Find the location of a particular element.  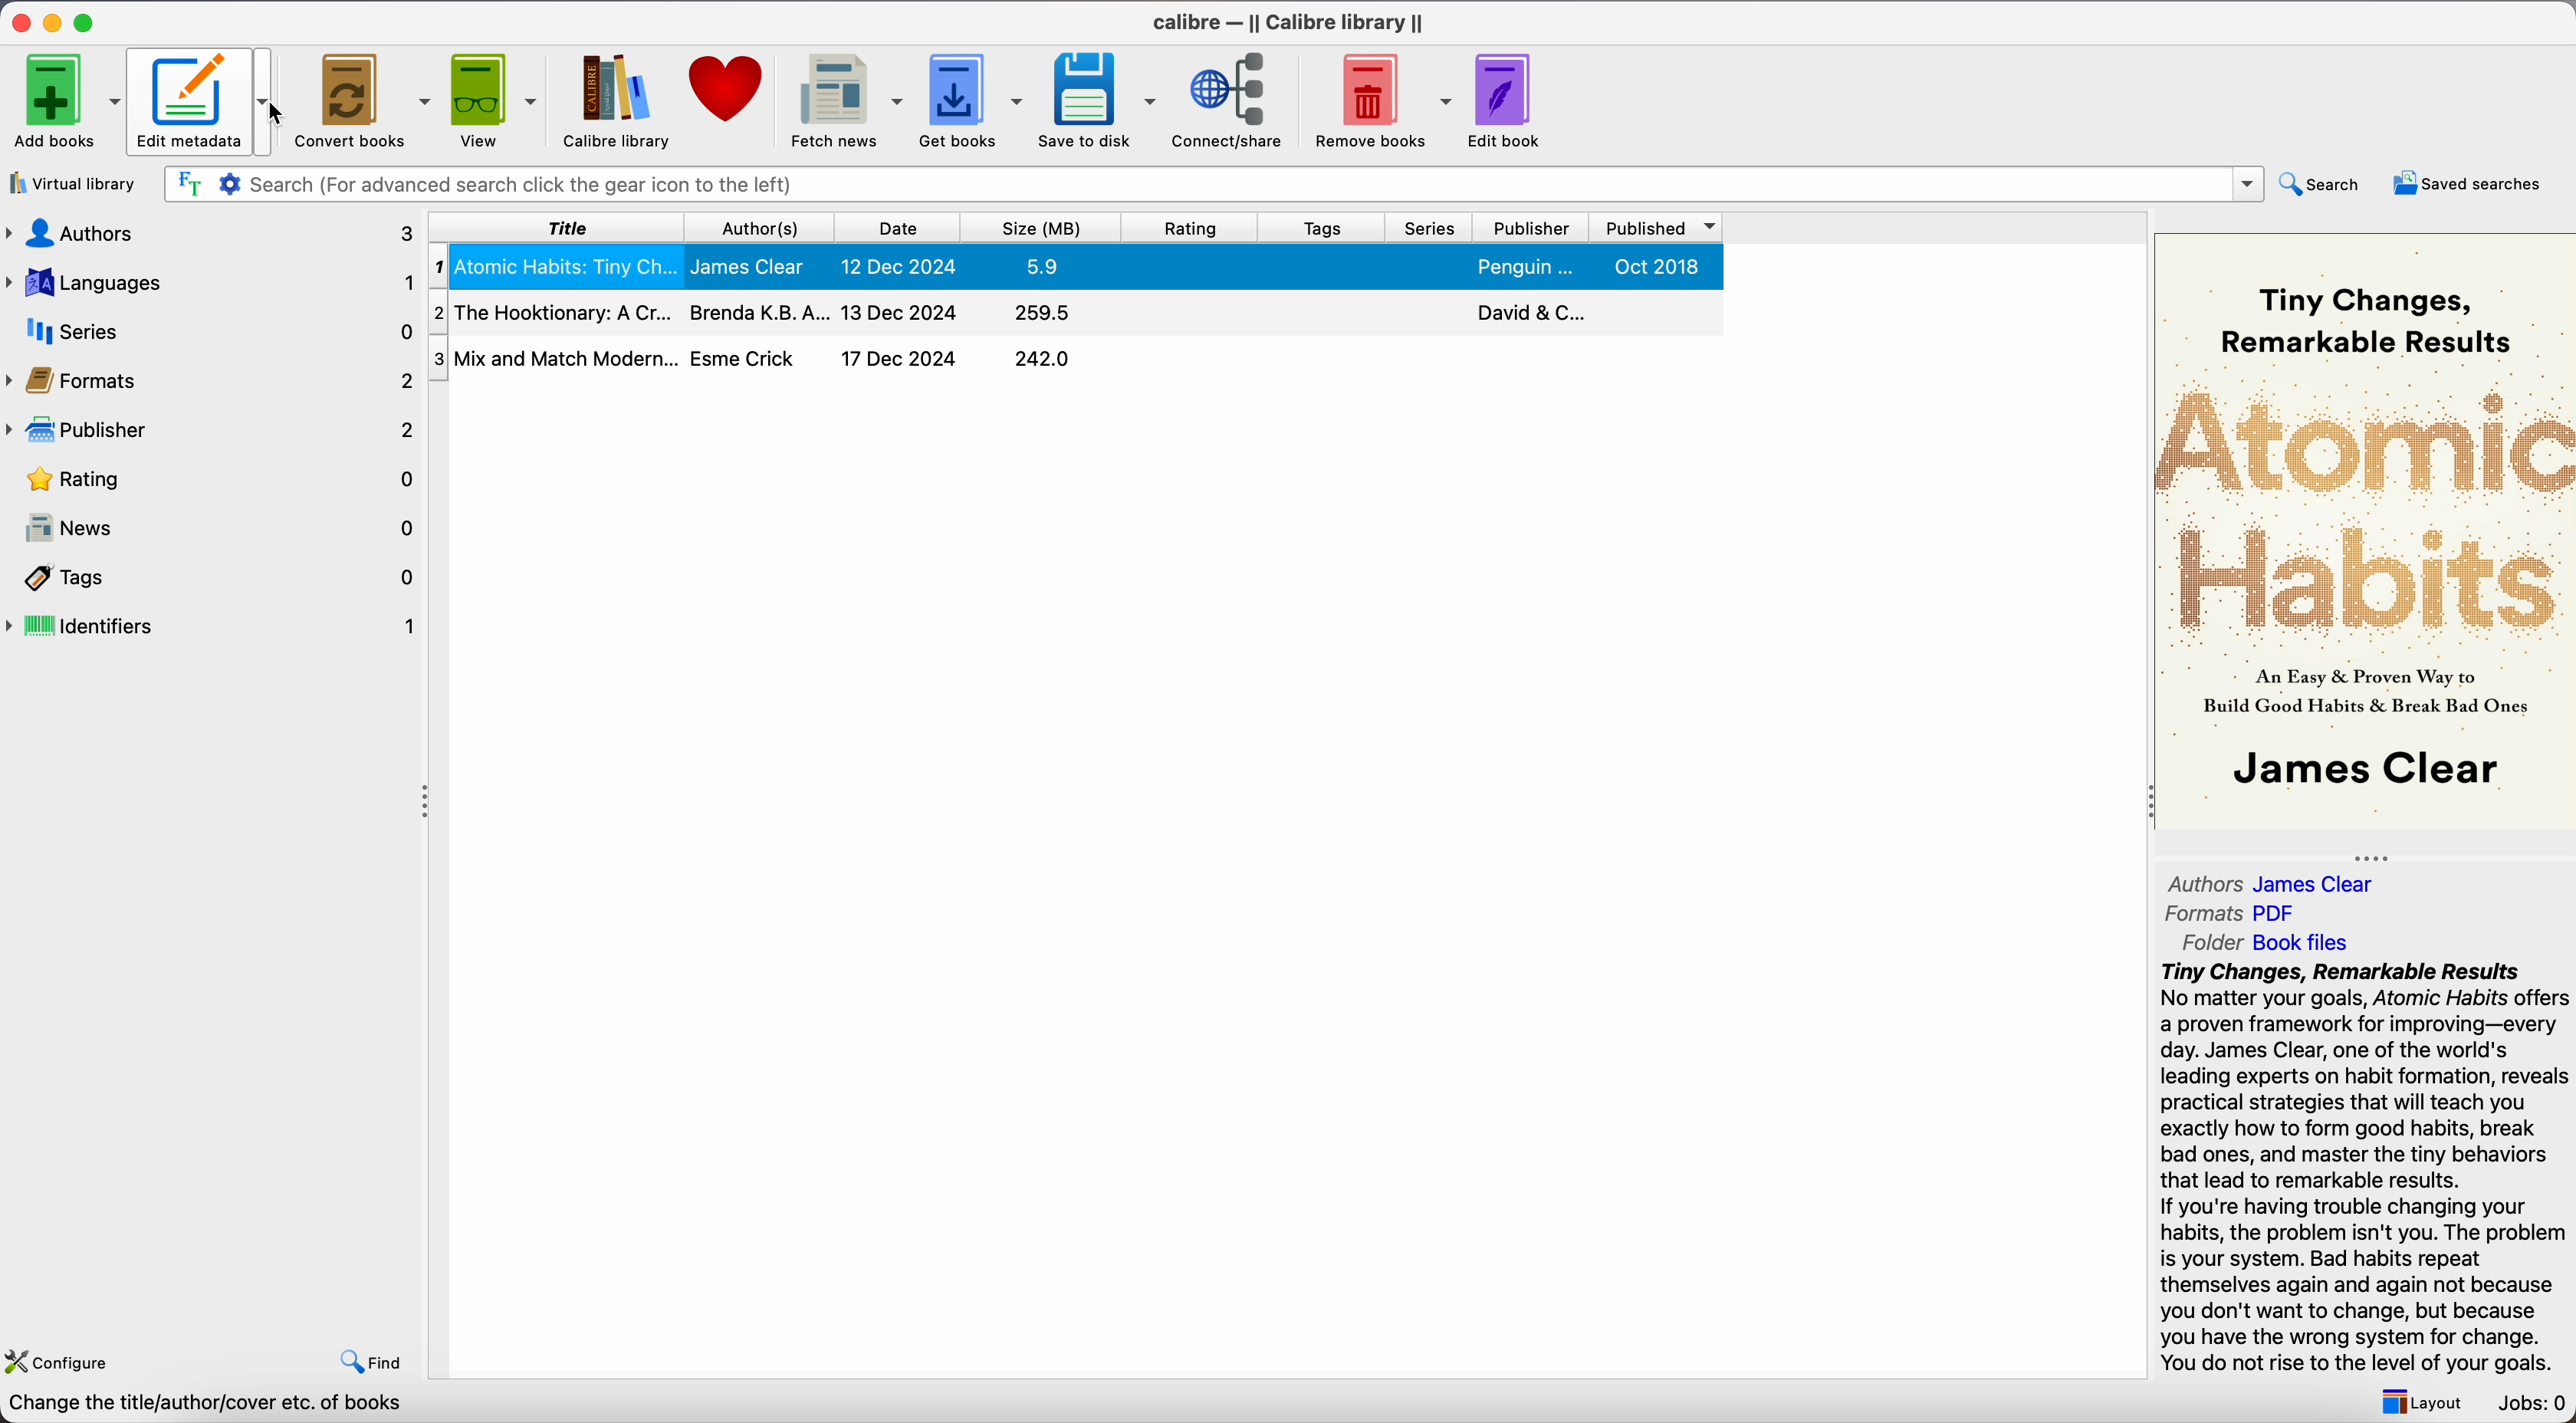

publisher is located at coordinates (209, 431).